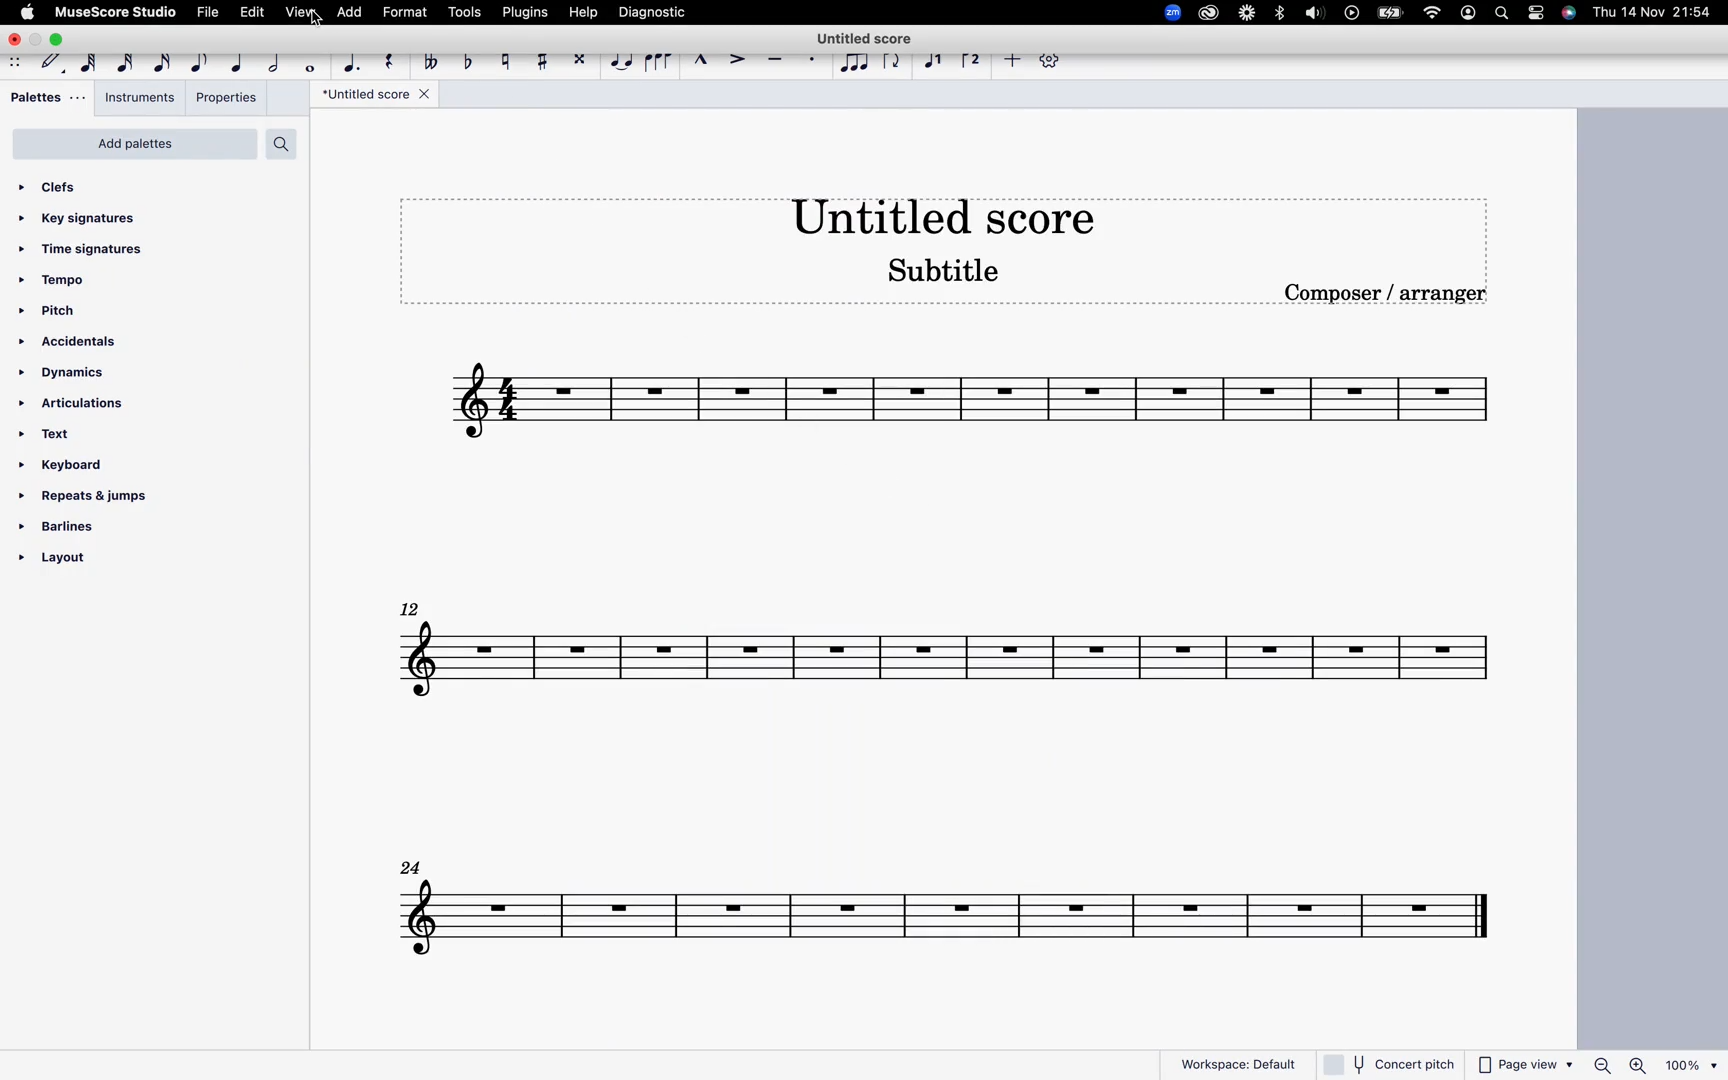 The height and width of the screenshot is (1080, 1728). What do you see at coordinates (309, 67) in the screenshot?
I see `whole note` at bounding box center [309, 67].